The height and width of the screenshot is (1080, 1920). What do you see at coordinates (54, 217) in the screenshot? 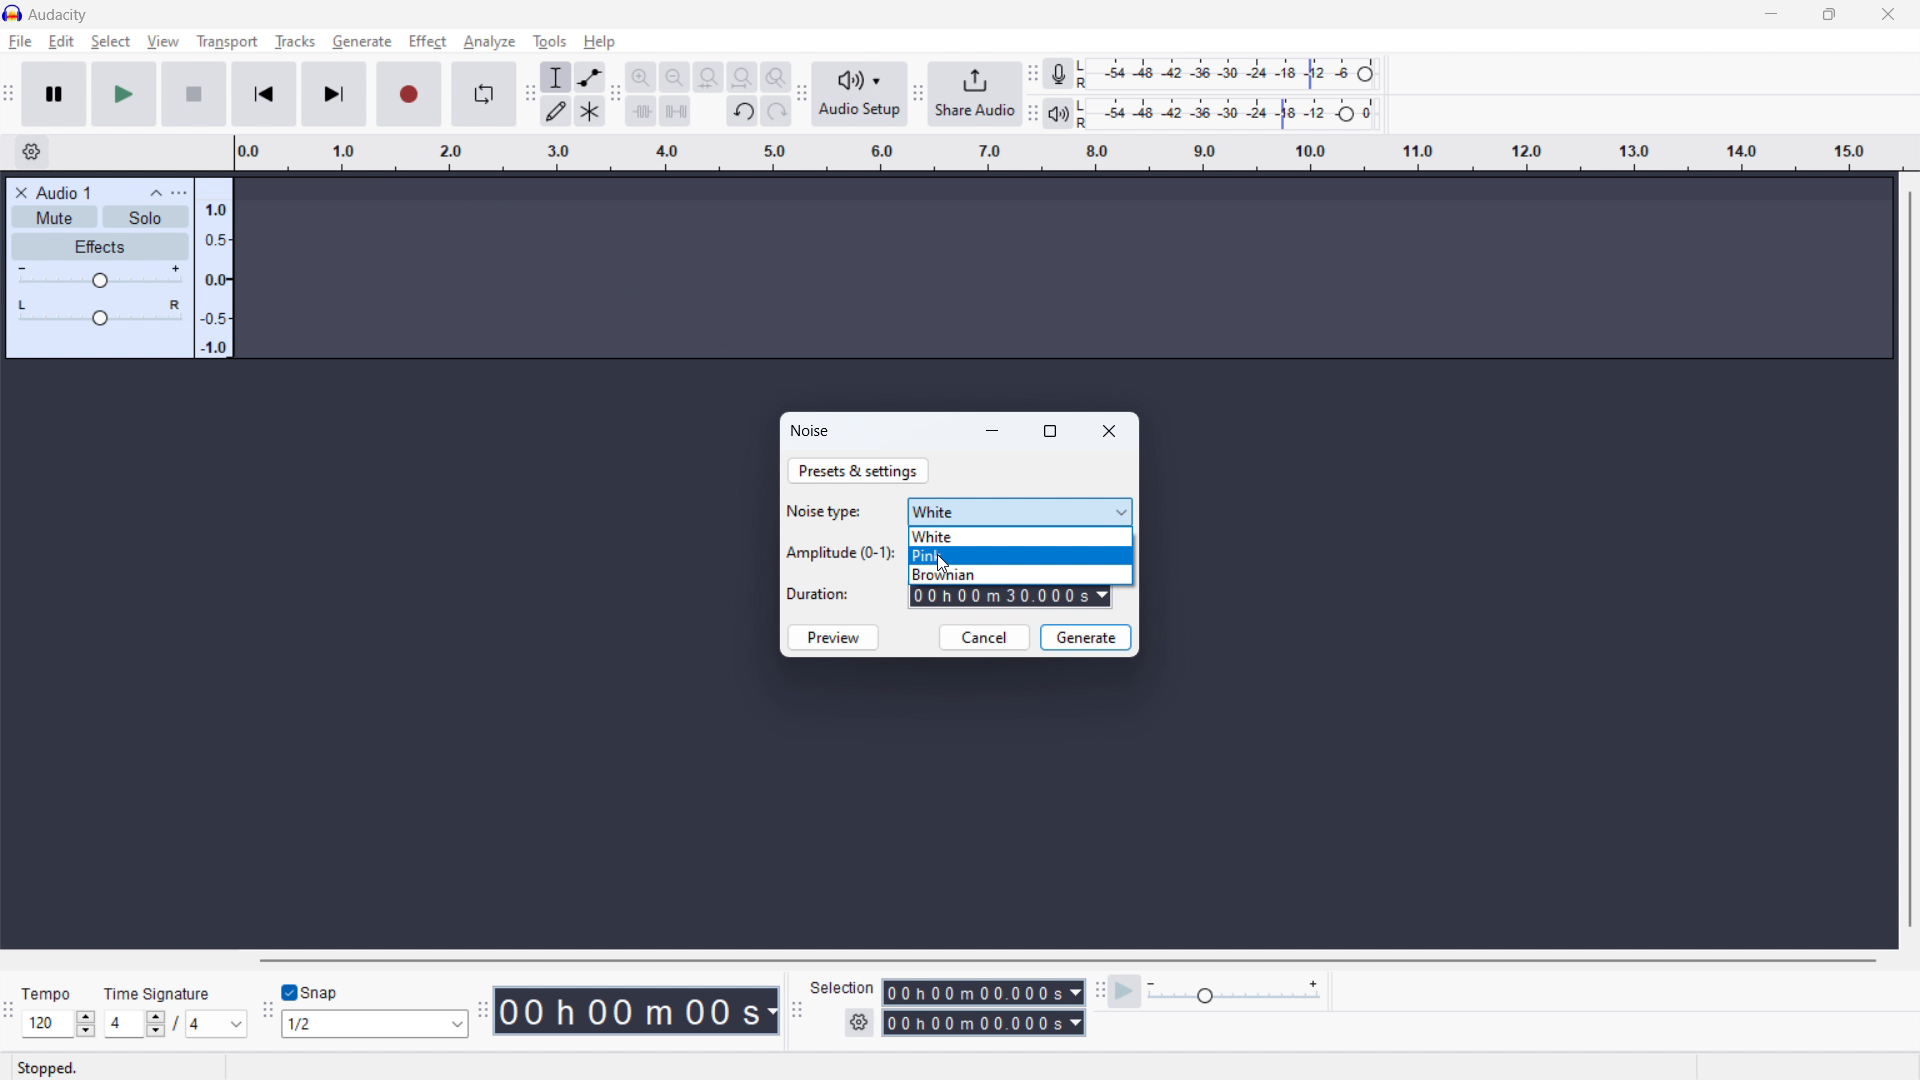
I see `mute` at bounding box center [54, 217].